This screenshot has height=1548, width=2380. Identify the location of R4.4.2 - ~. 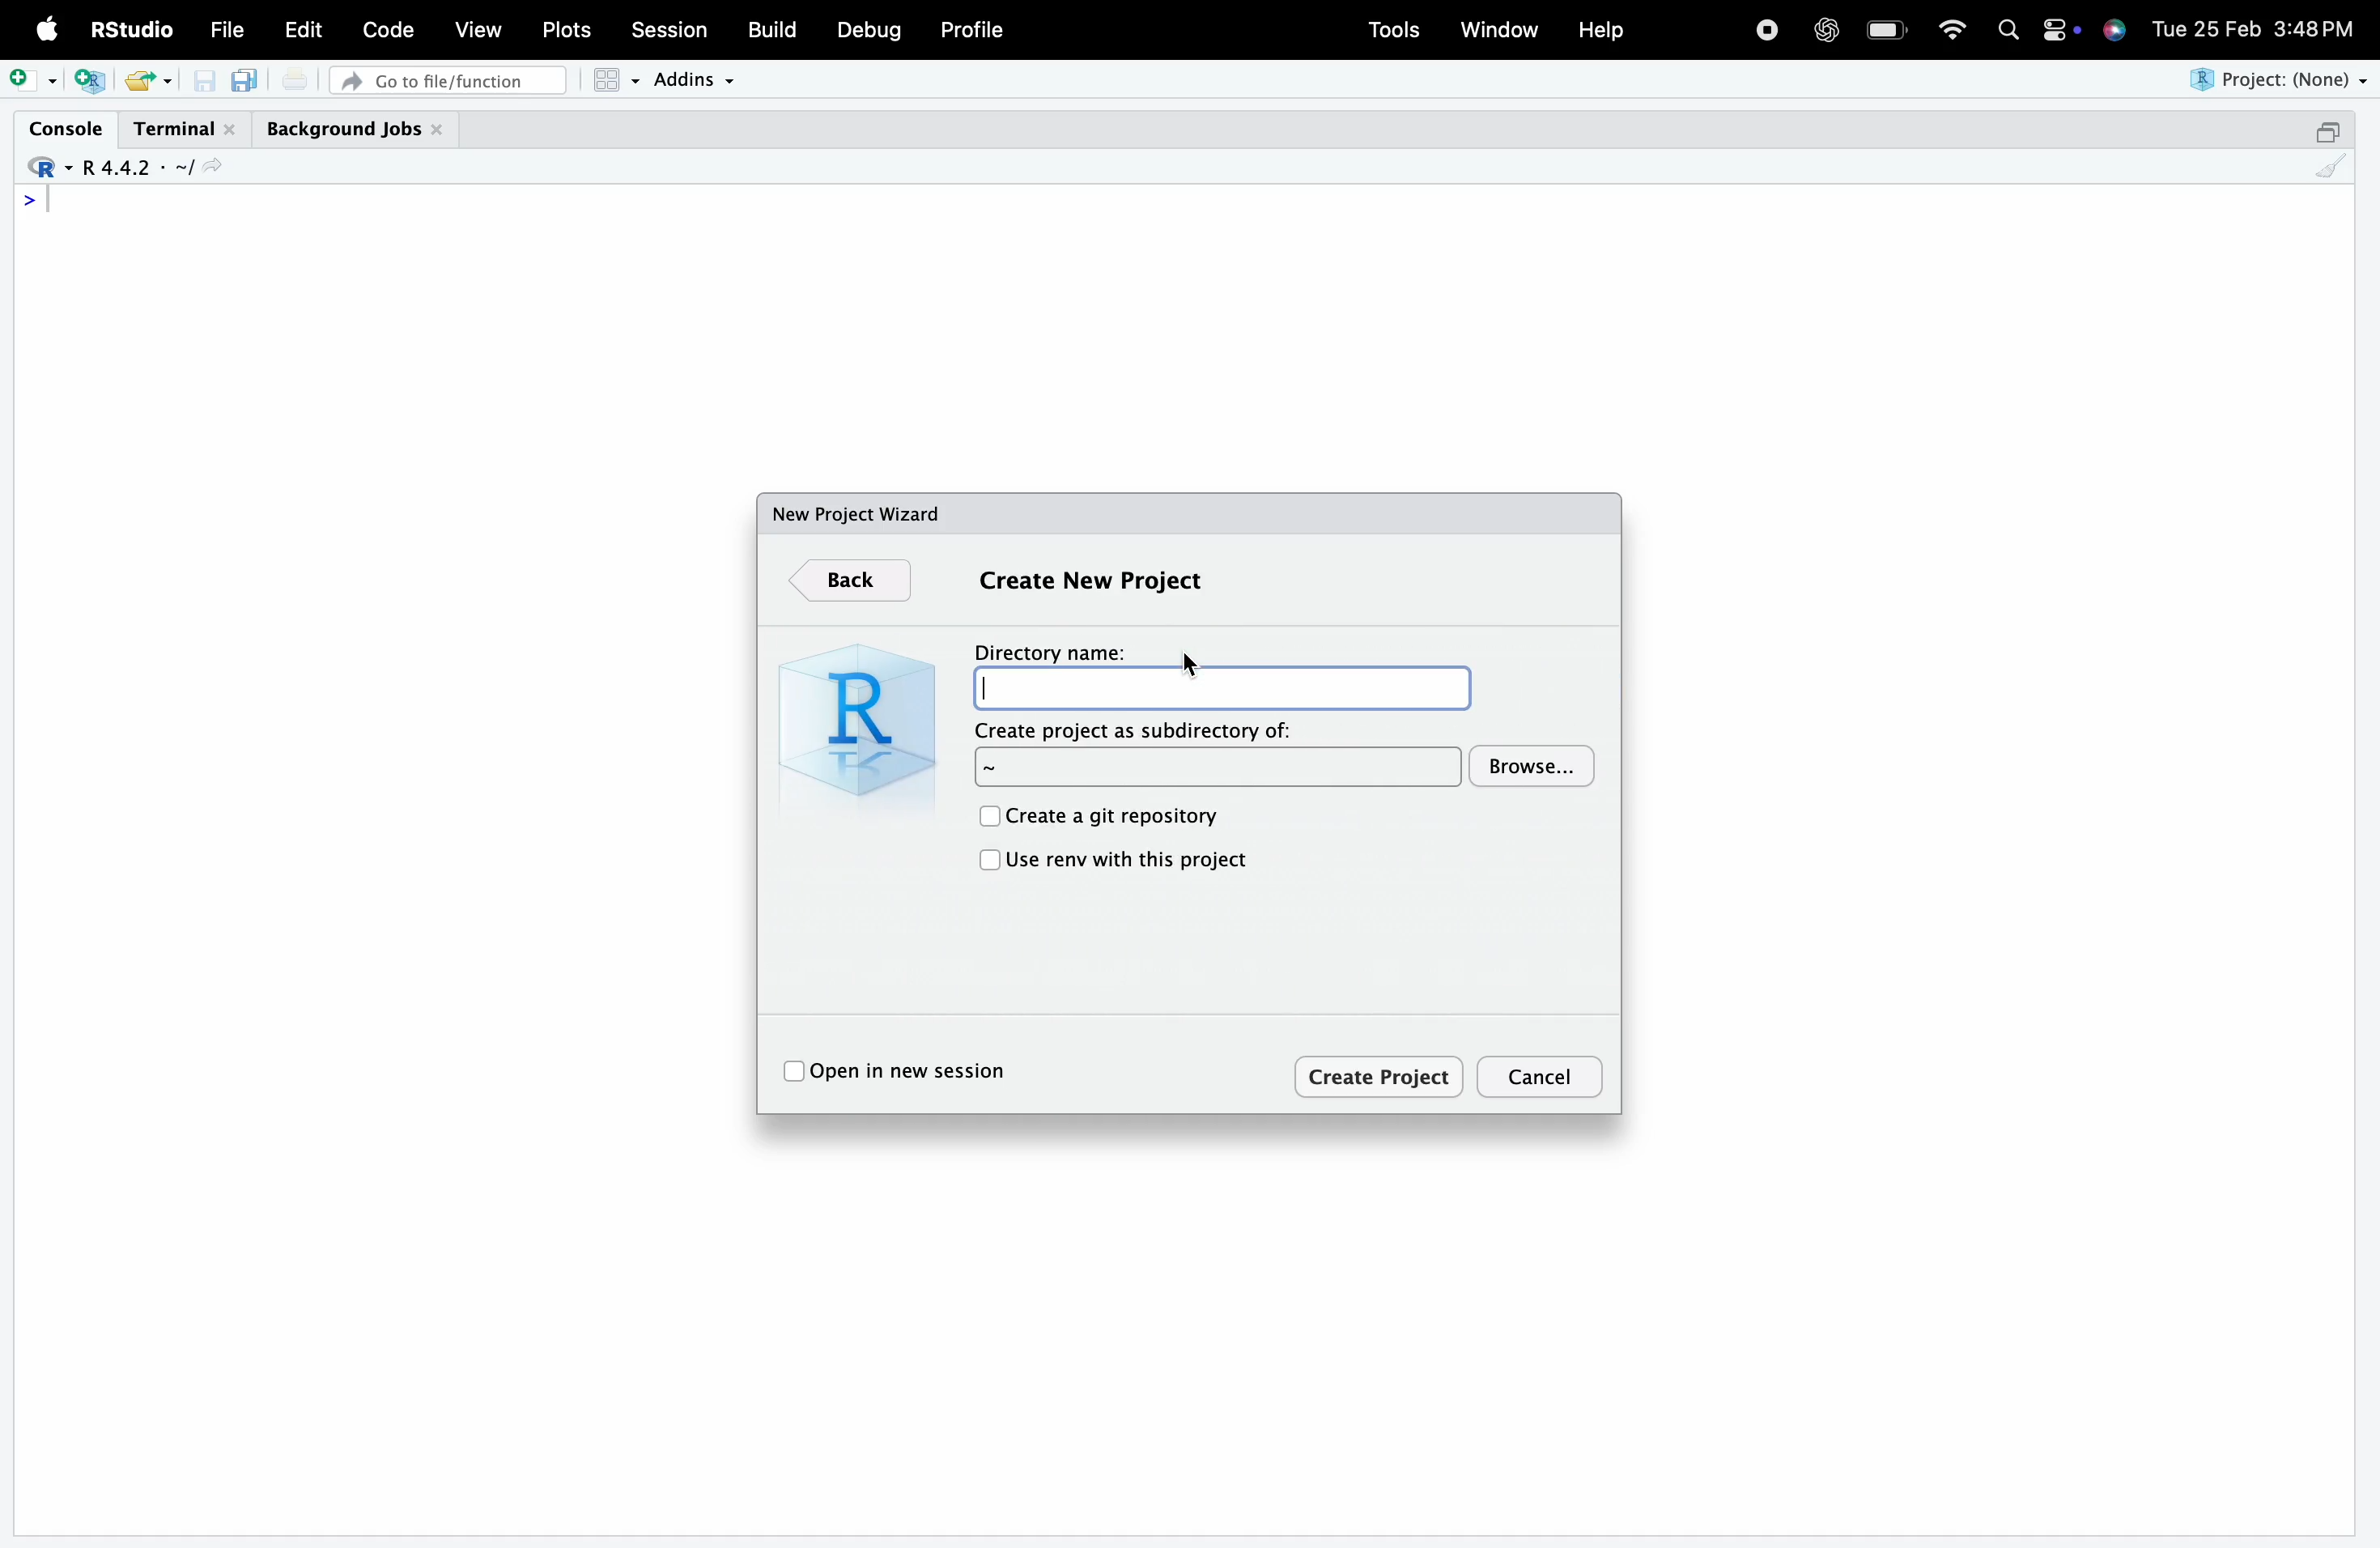
(133, 168).